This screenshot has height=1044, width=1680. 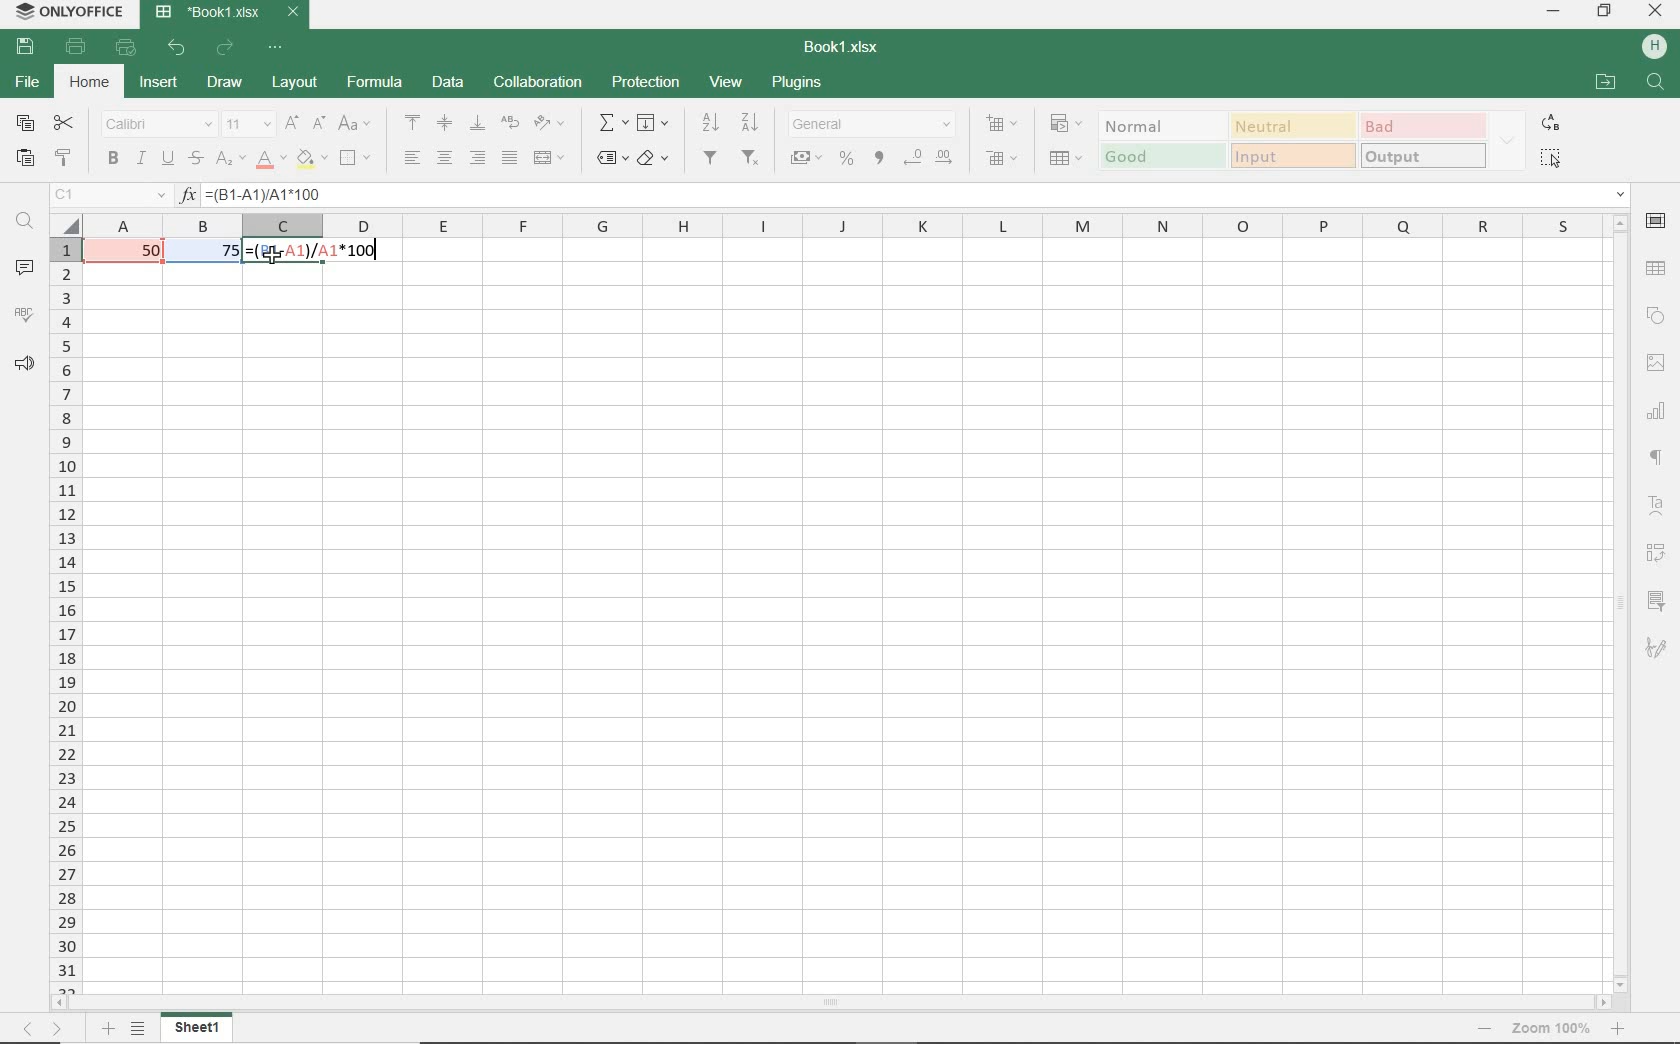 What do you see at coordinates (840, 45) in the screenshot?
I see `file name` at bounding box center [840, 45].